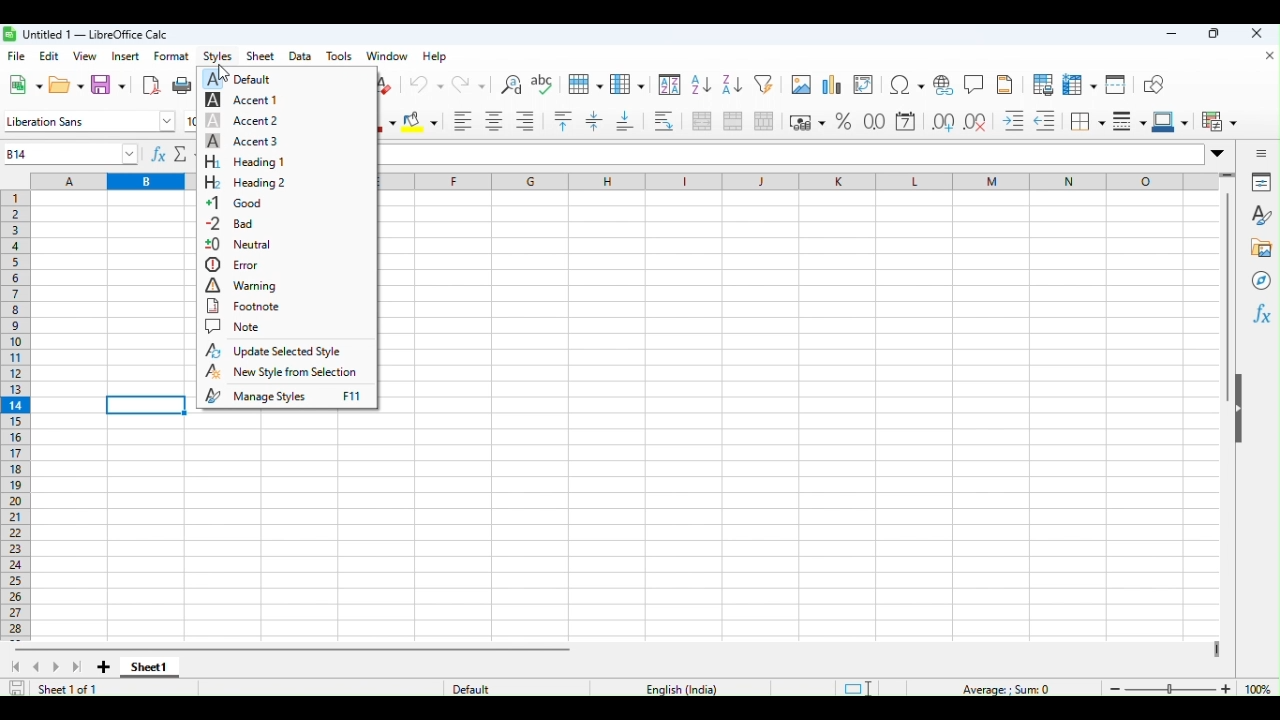 This screenshot has height=720, width=1280. Describe the element at coordinates (856, 686) in the screenshot. I see `Standard selection` at that location.